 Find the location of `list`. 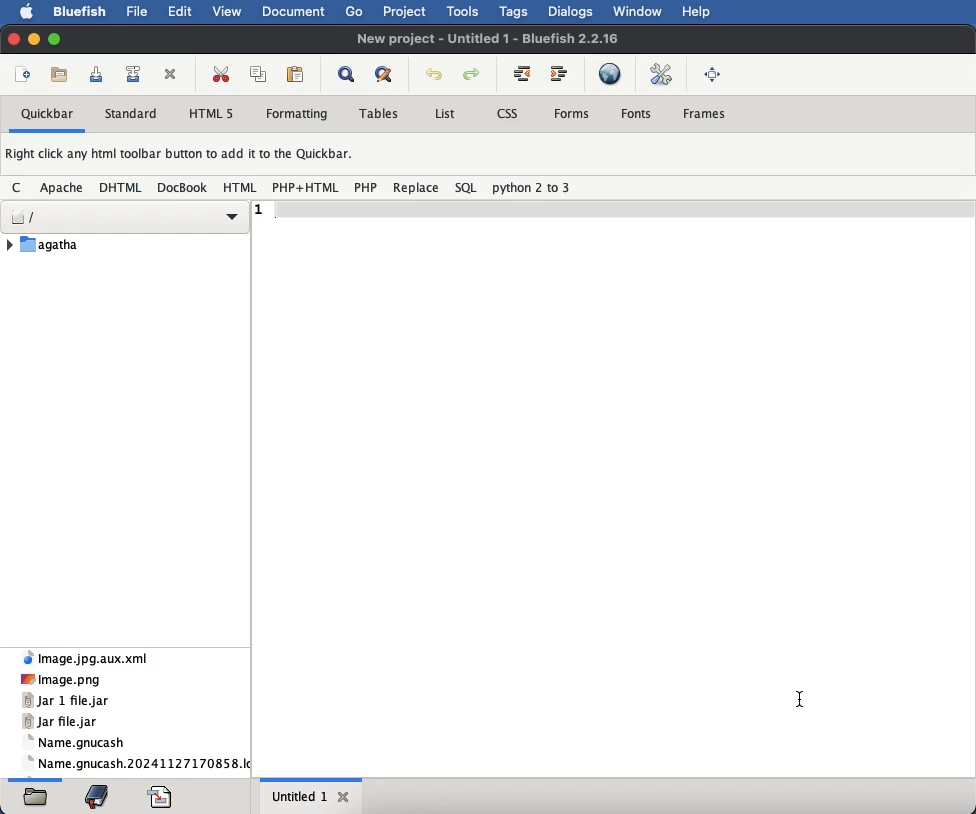

list is located at coordinates (443, 114).